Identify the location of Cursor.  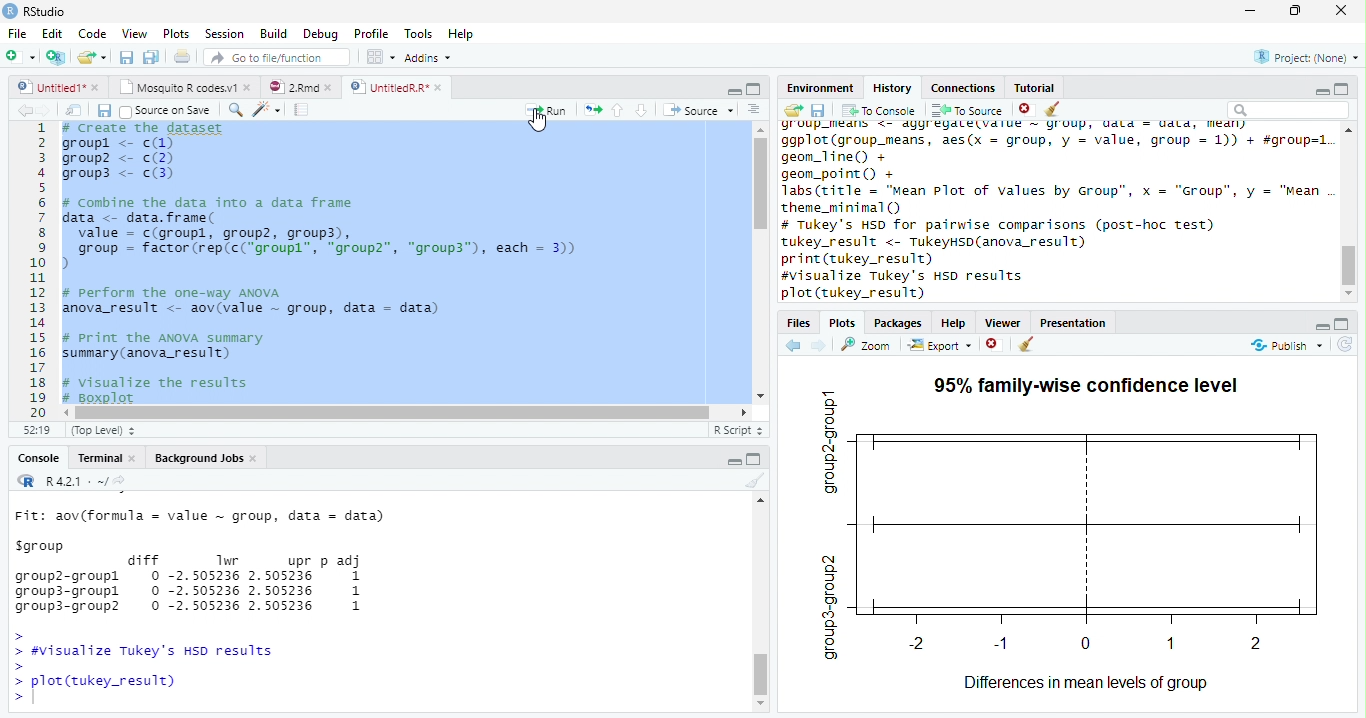
(540, 123).